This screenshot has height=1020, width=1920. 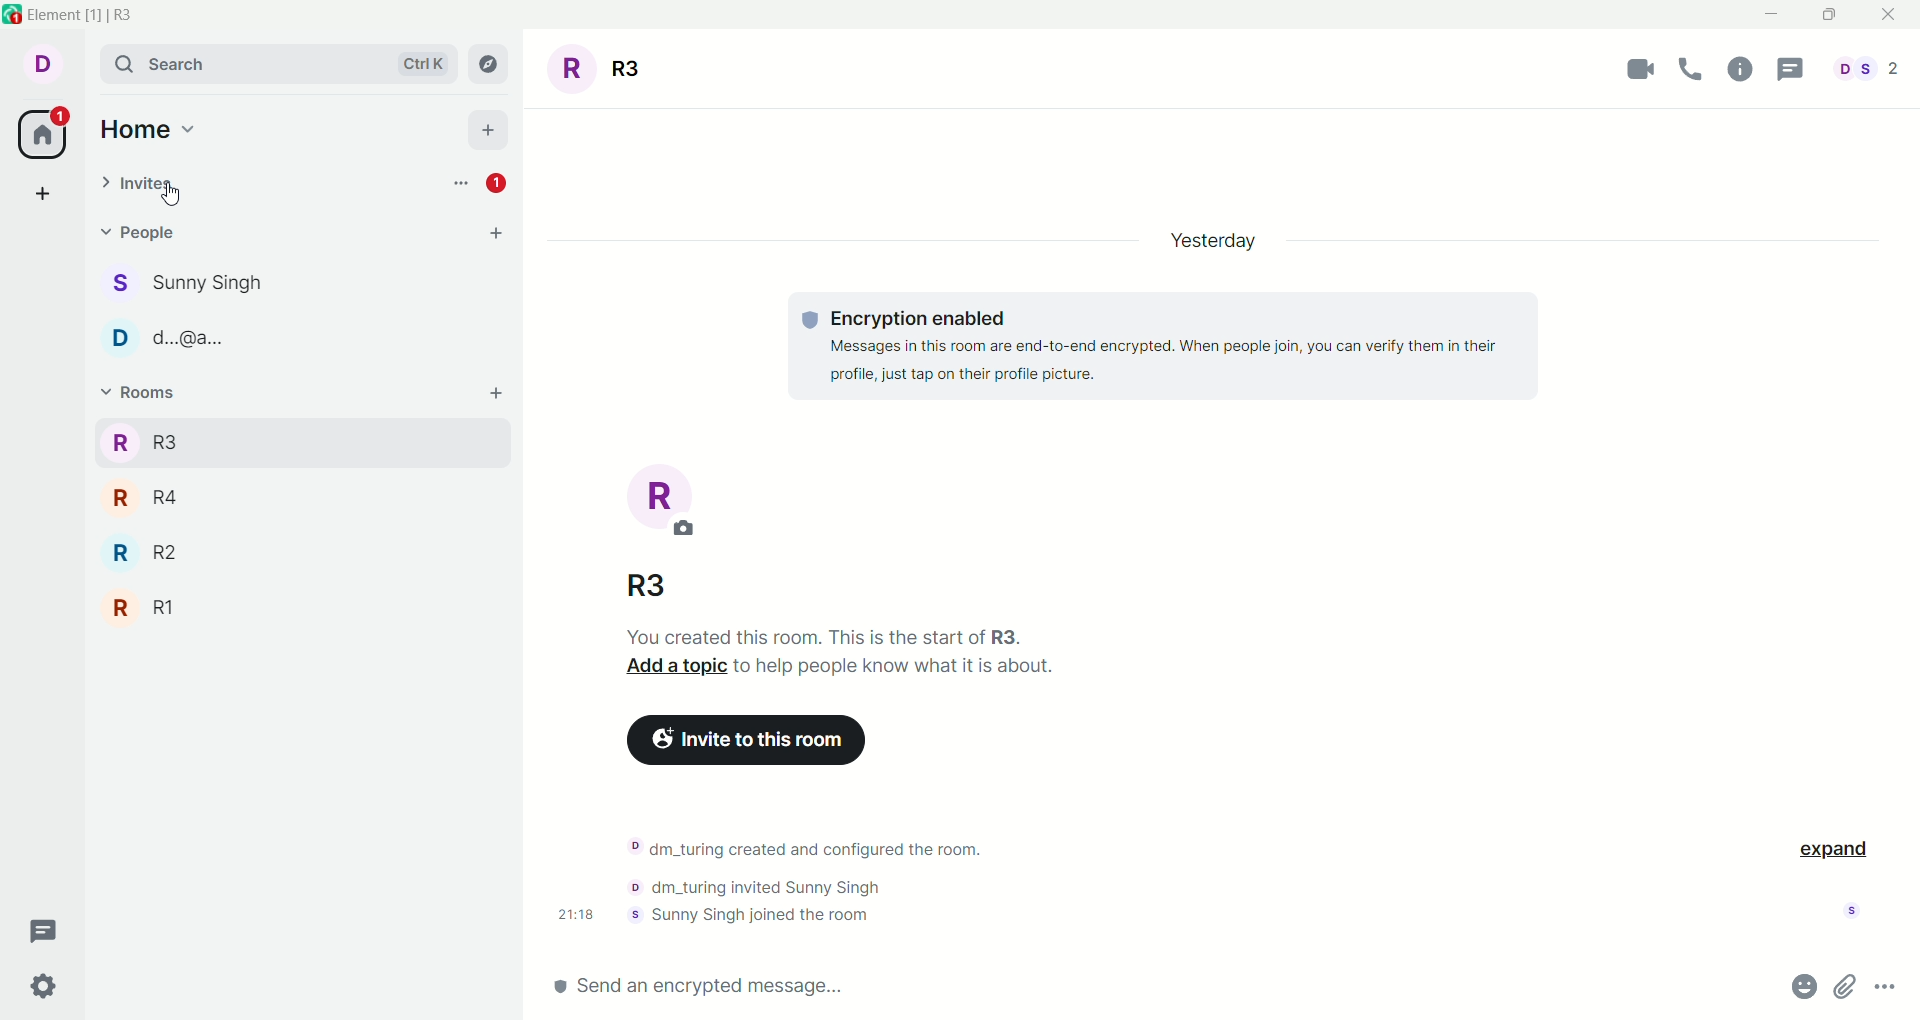 What do you see at coordinates (43, 64) in the screenshot?
I see `account` at bounding box center [43, 64].